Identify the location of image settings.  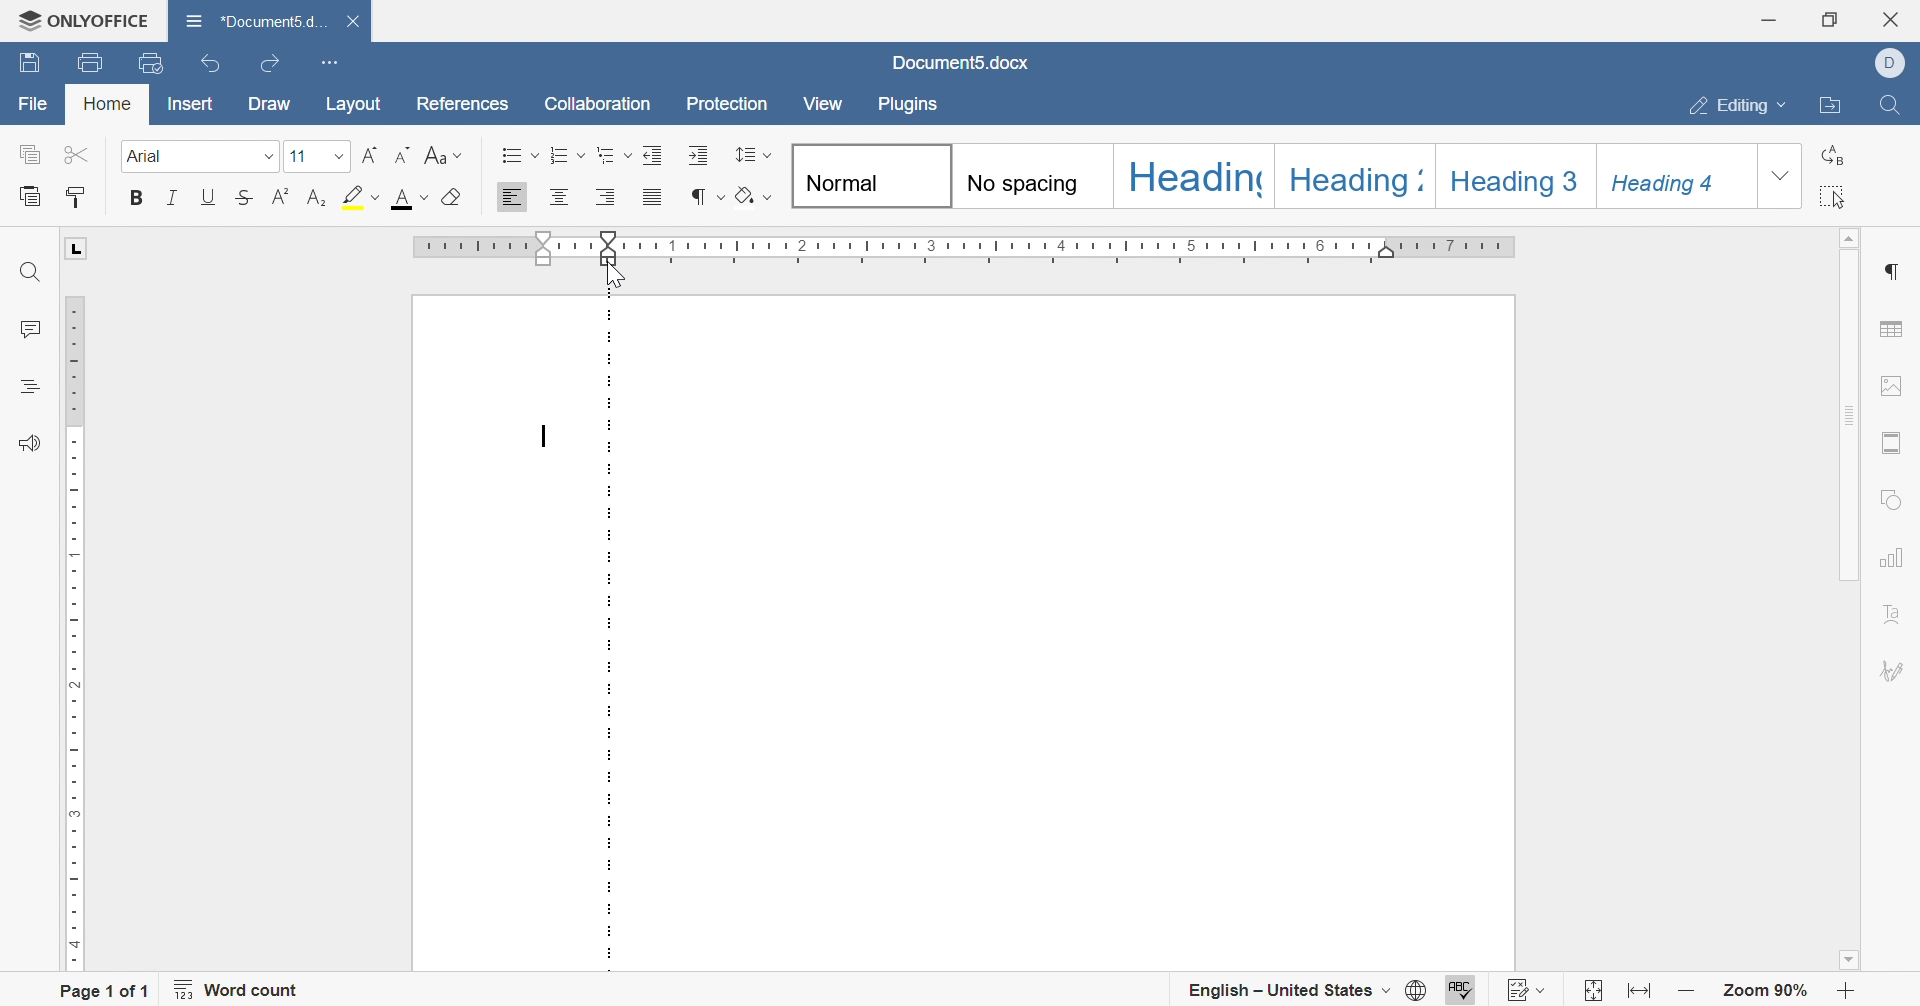
(1893, 382).